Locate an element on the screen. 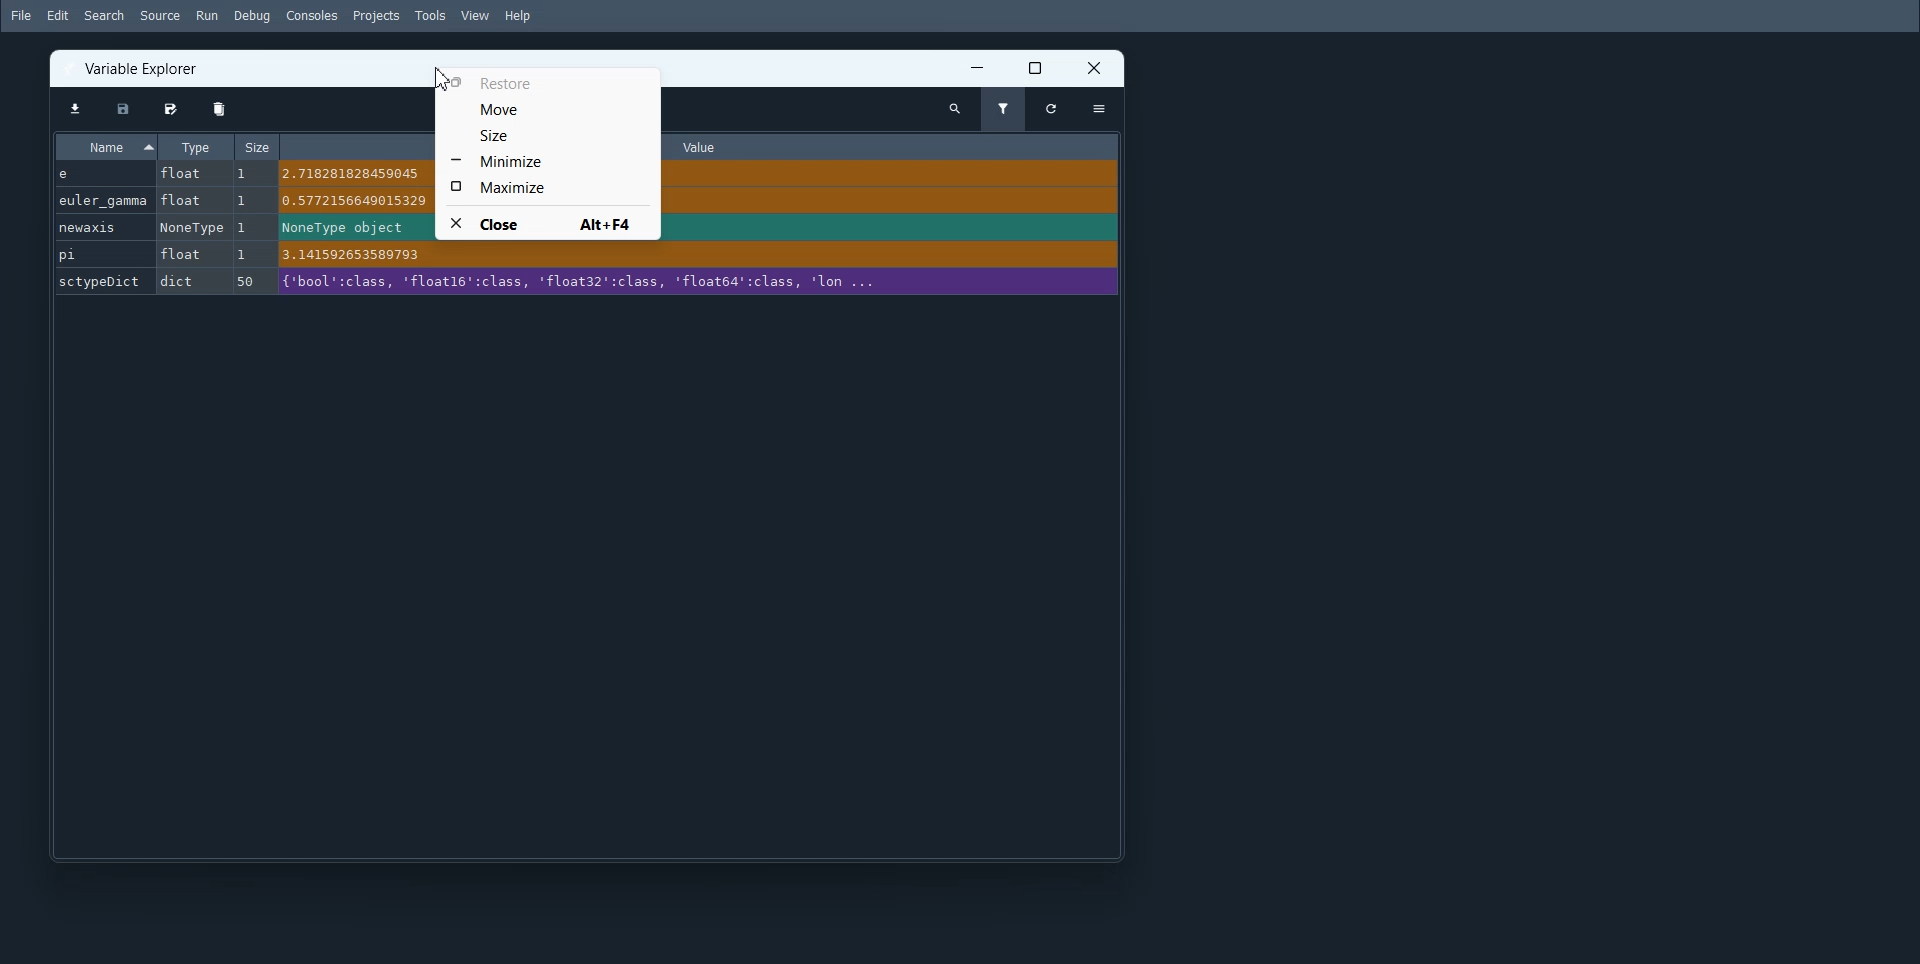  Source is located at coordinates (162, 16).